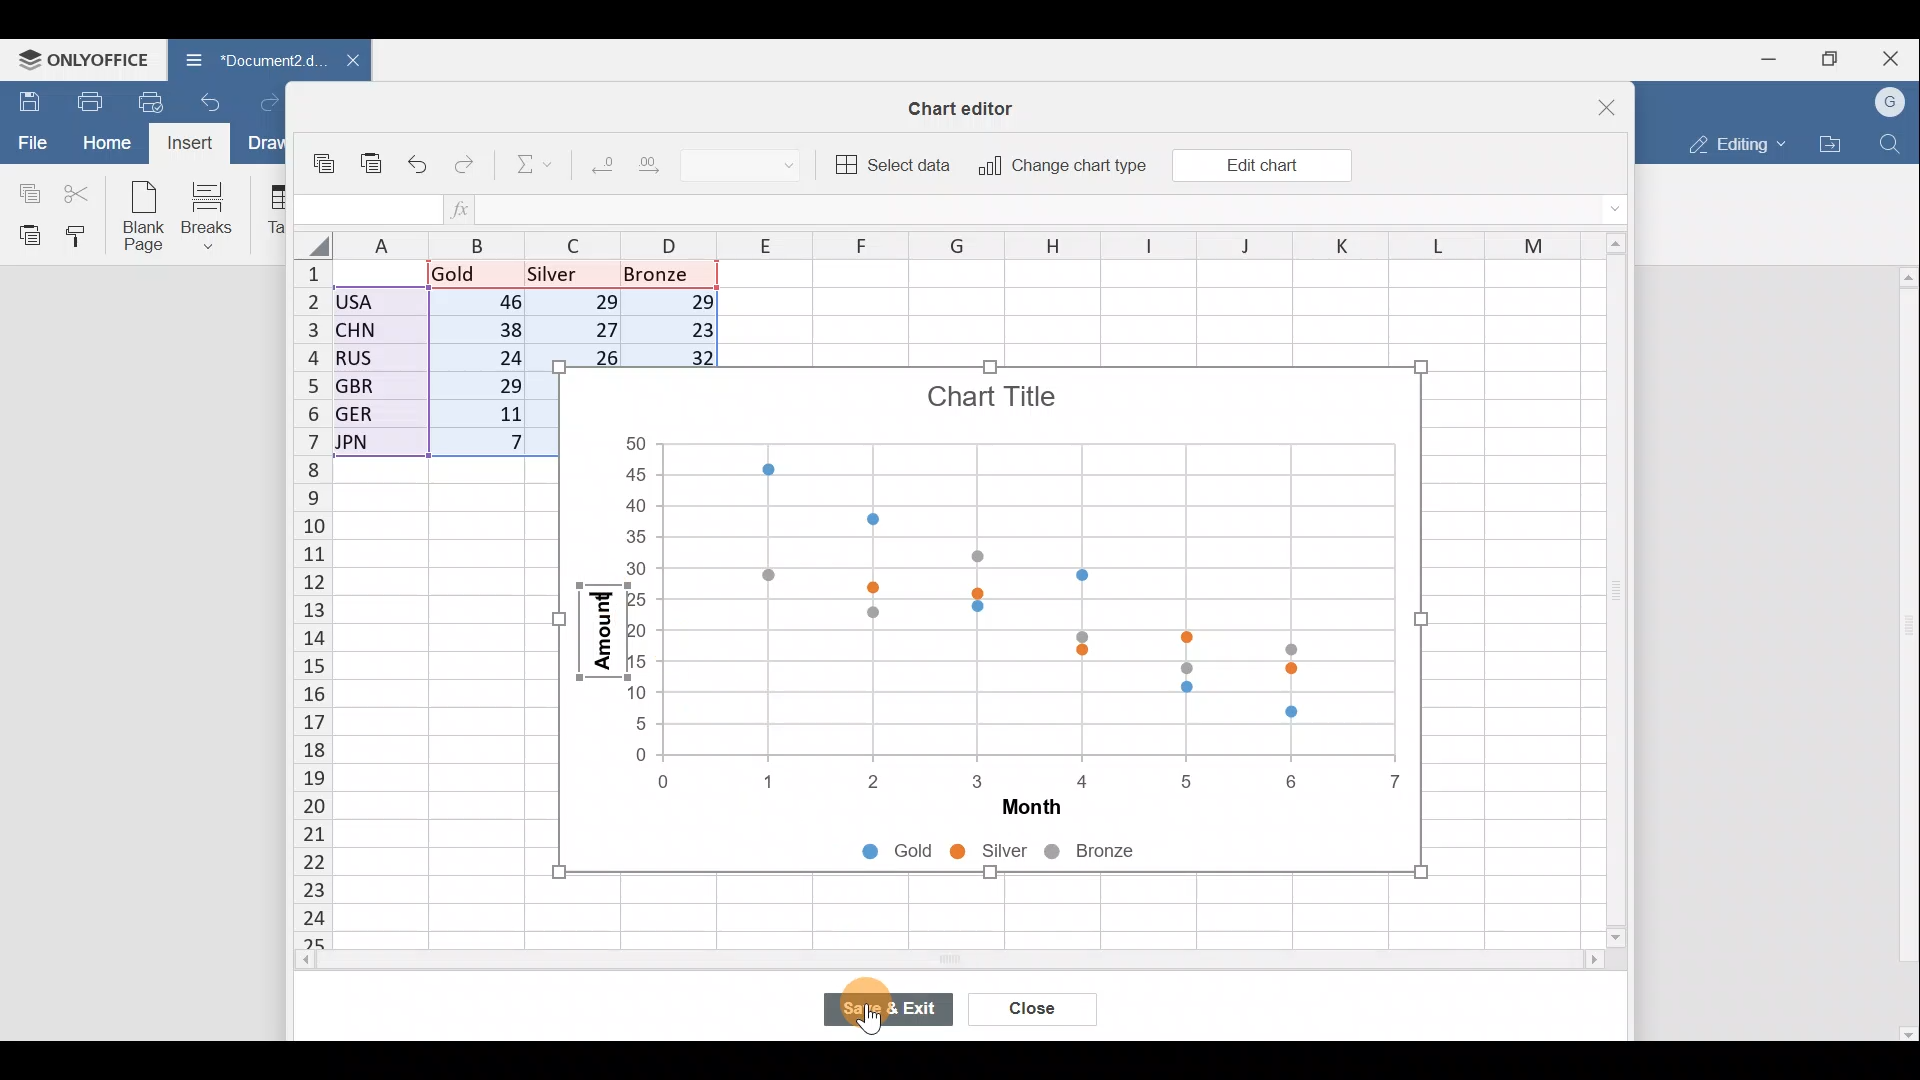 The height and width of the screenshot is (1080, 1920). What do you see at coordinates (262, 145) in the screenshot?
I see `Draw` at bounding box center [262, 145].